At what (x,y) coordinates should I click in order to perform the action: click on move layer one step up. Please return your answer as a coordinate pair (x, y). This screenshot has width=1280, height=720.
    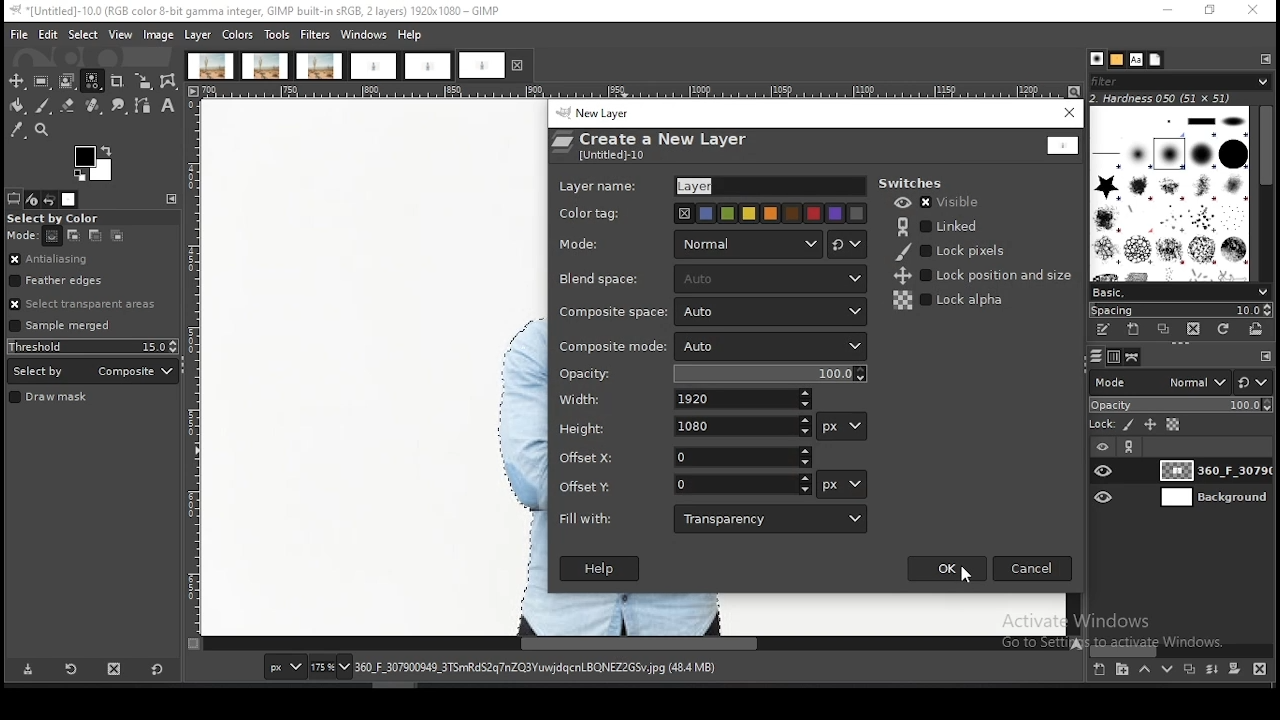
    Looking at the image, I should click on (1144, 669).